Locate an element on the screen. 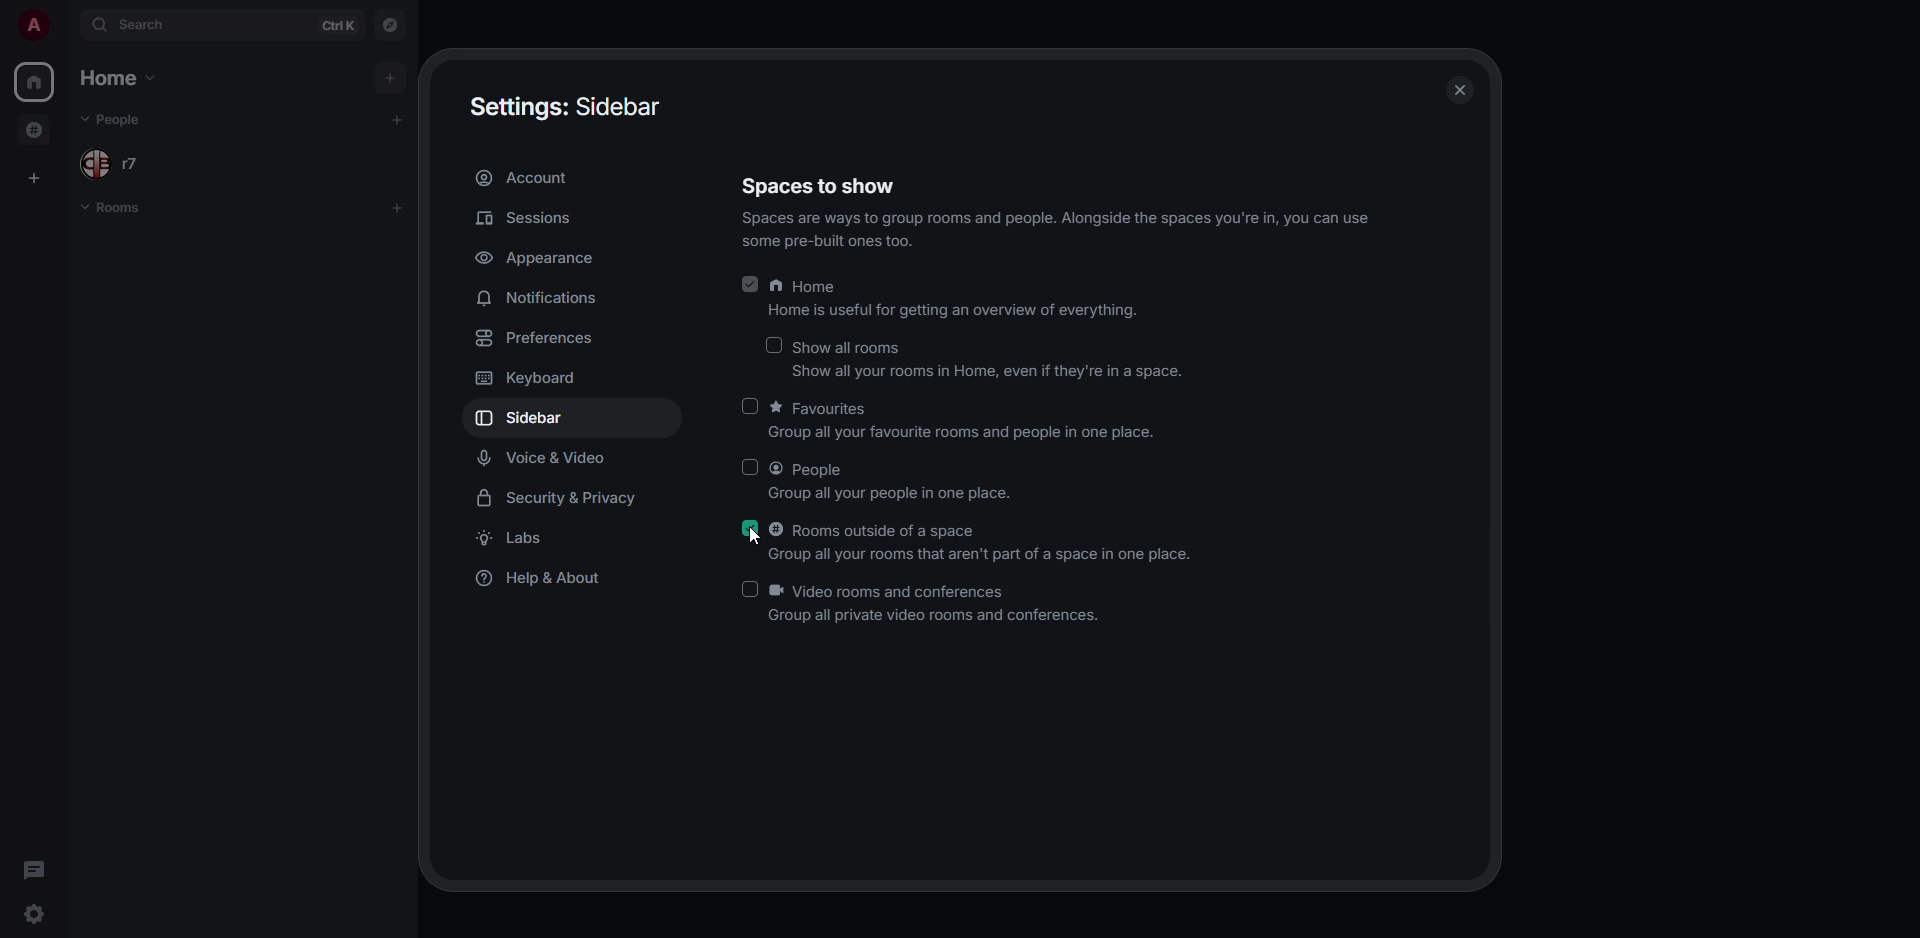 The width and height of the screenshot is (1920, 938). rooms outside of space is located at coordinates (33, 127).